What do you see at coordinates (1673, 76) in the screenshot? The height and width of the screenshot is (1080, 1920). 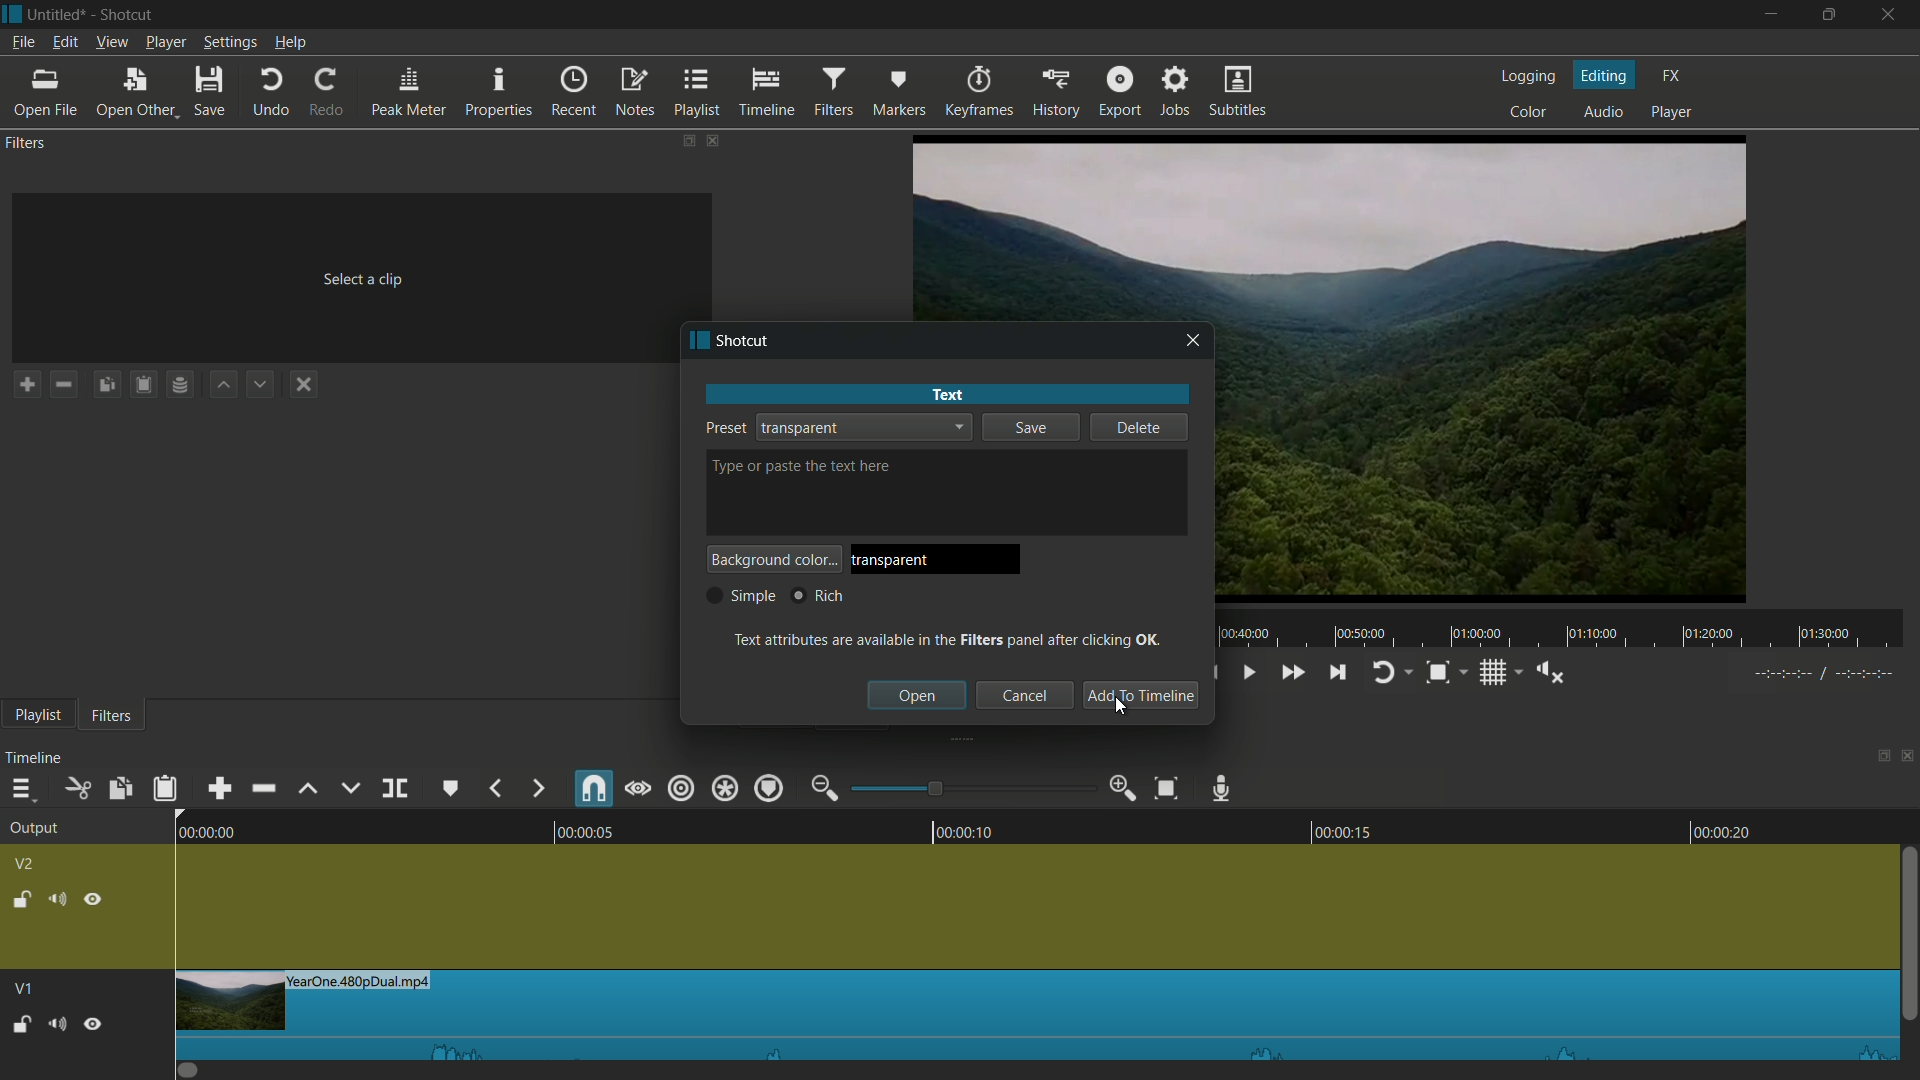 I see `fx` at bounding box center [1673, 76].